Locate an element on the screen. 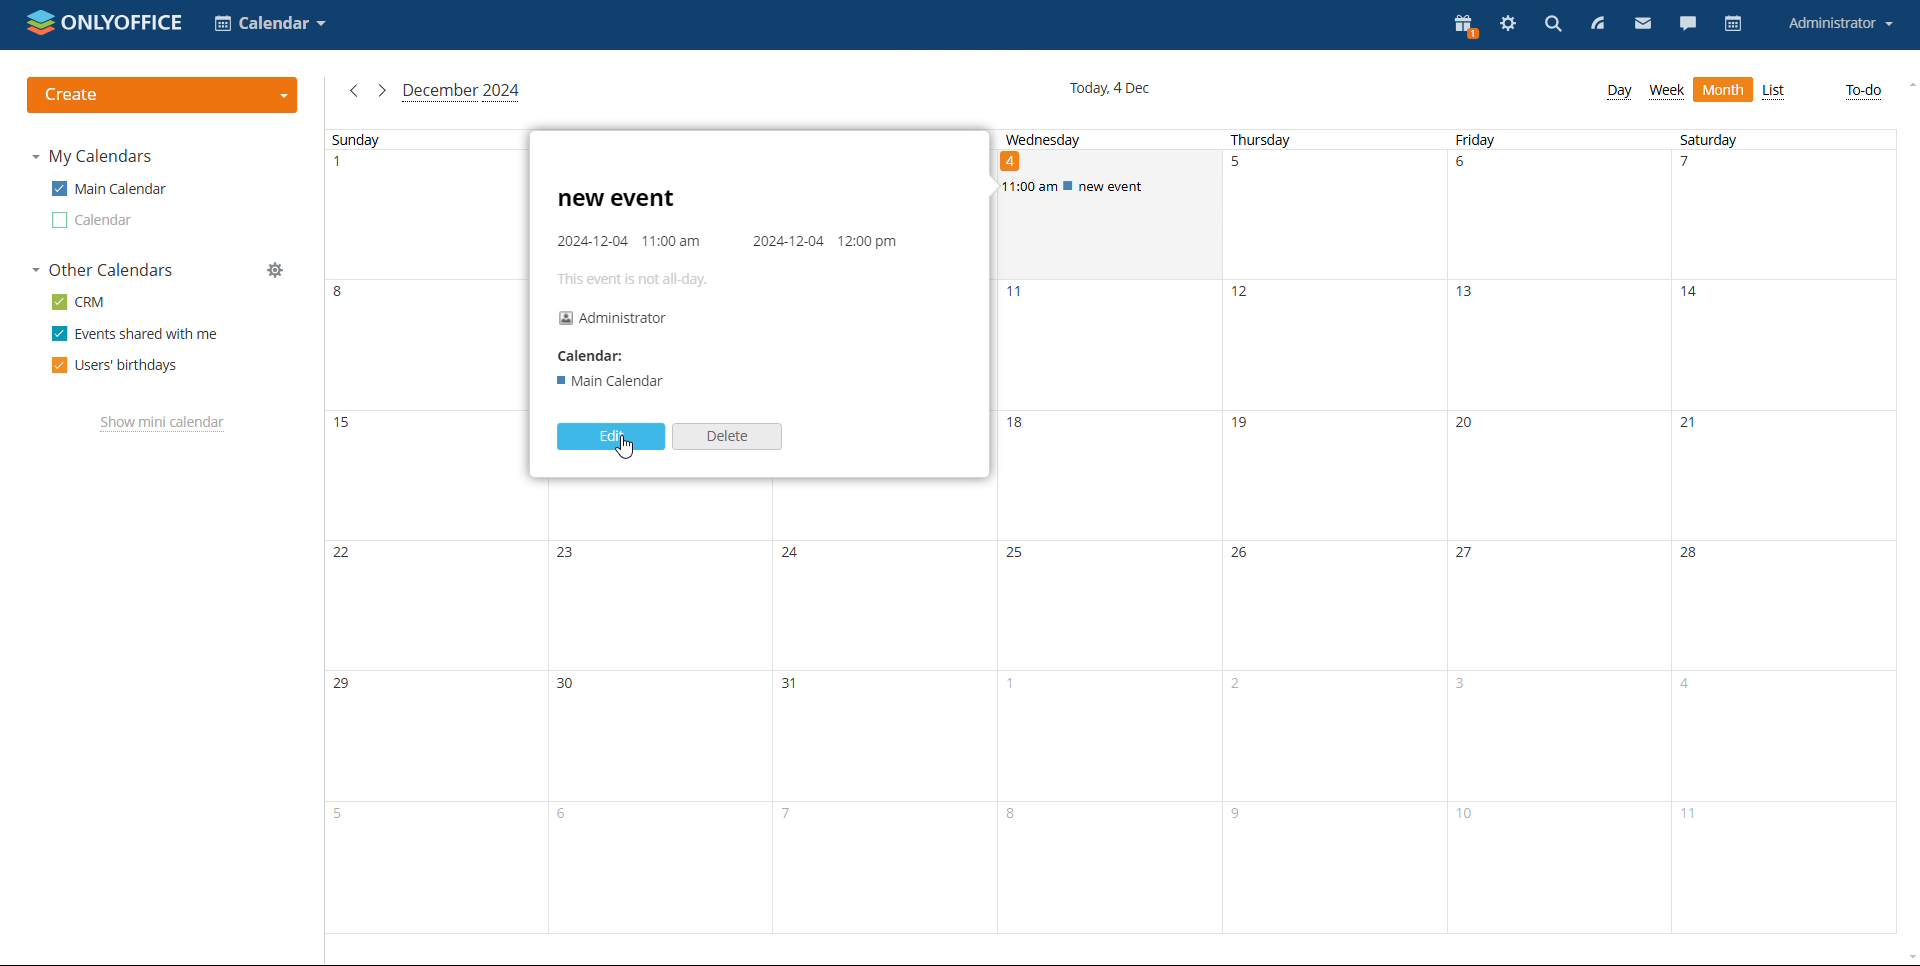  scroll up is located at coordinates (1908, 86).